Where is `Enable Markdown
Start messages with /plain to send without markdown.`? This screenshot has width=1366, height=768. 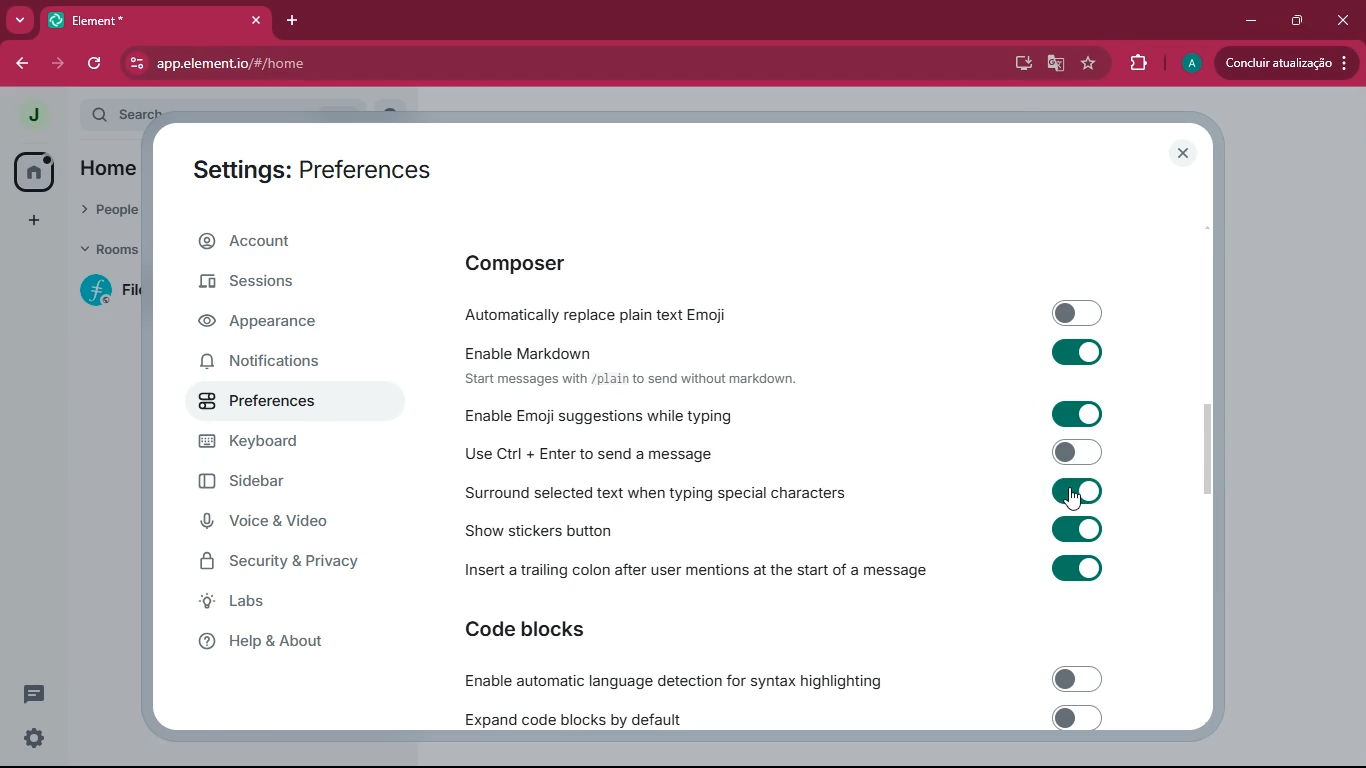
Enable Markdown
Start messages with /plain to send without markdown. is located at coordinates (793, 361).